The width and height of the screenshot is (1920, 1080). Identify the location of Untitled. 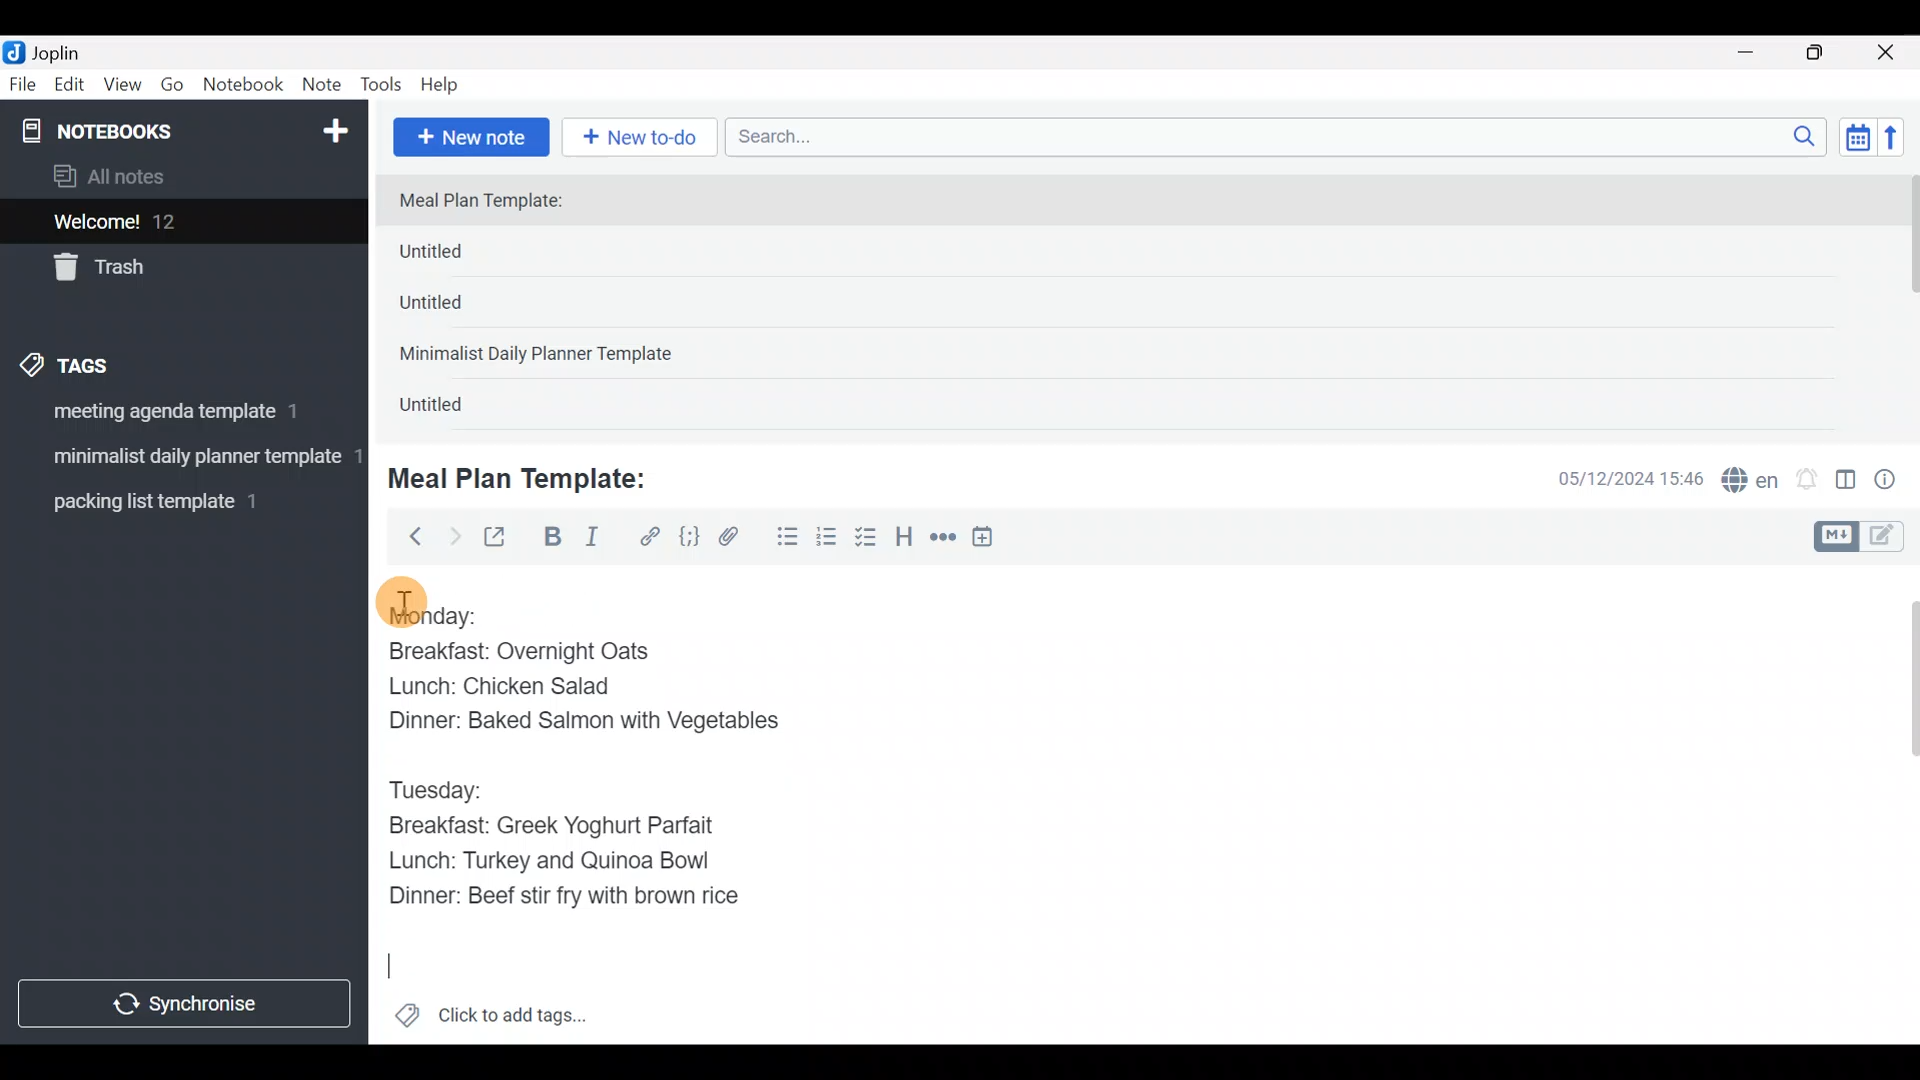
(464, 256).